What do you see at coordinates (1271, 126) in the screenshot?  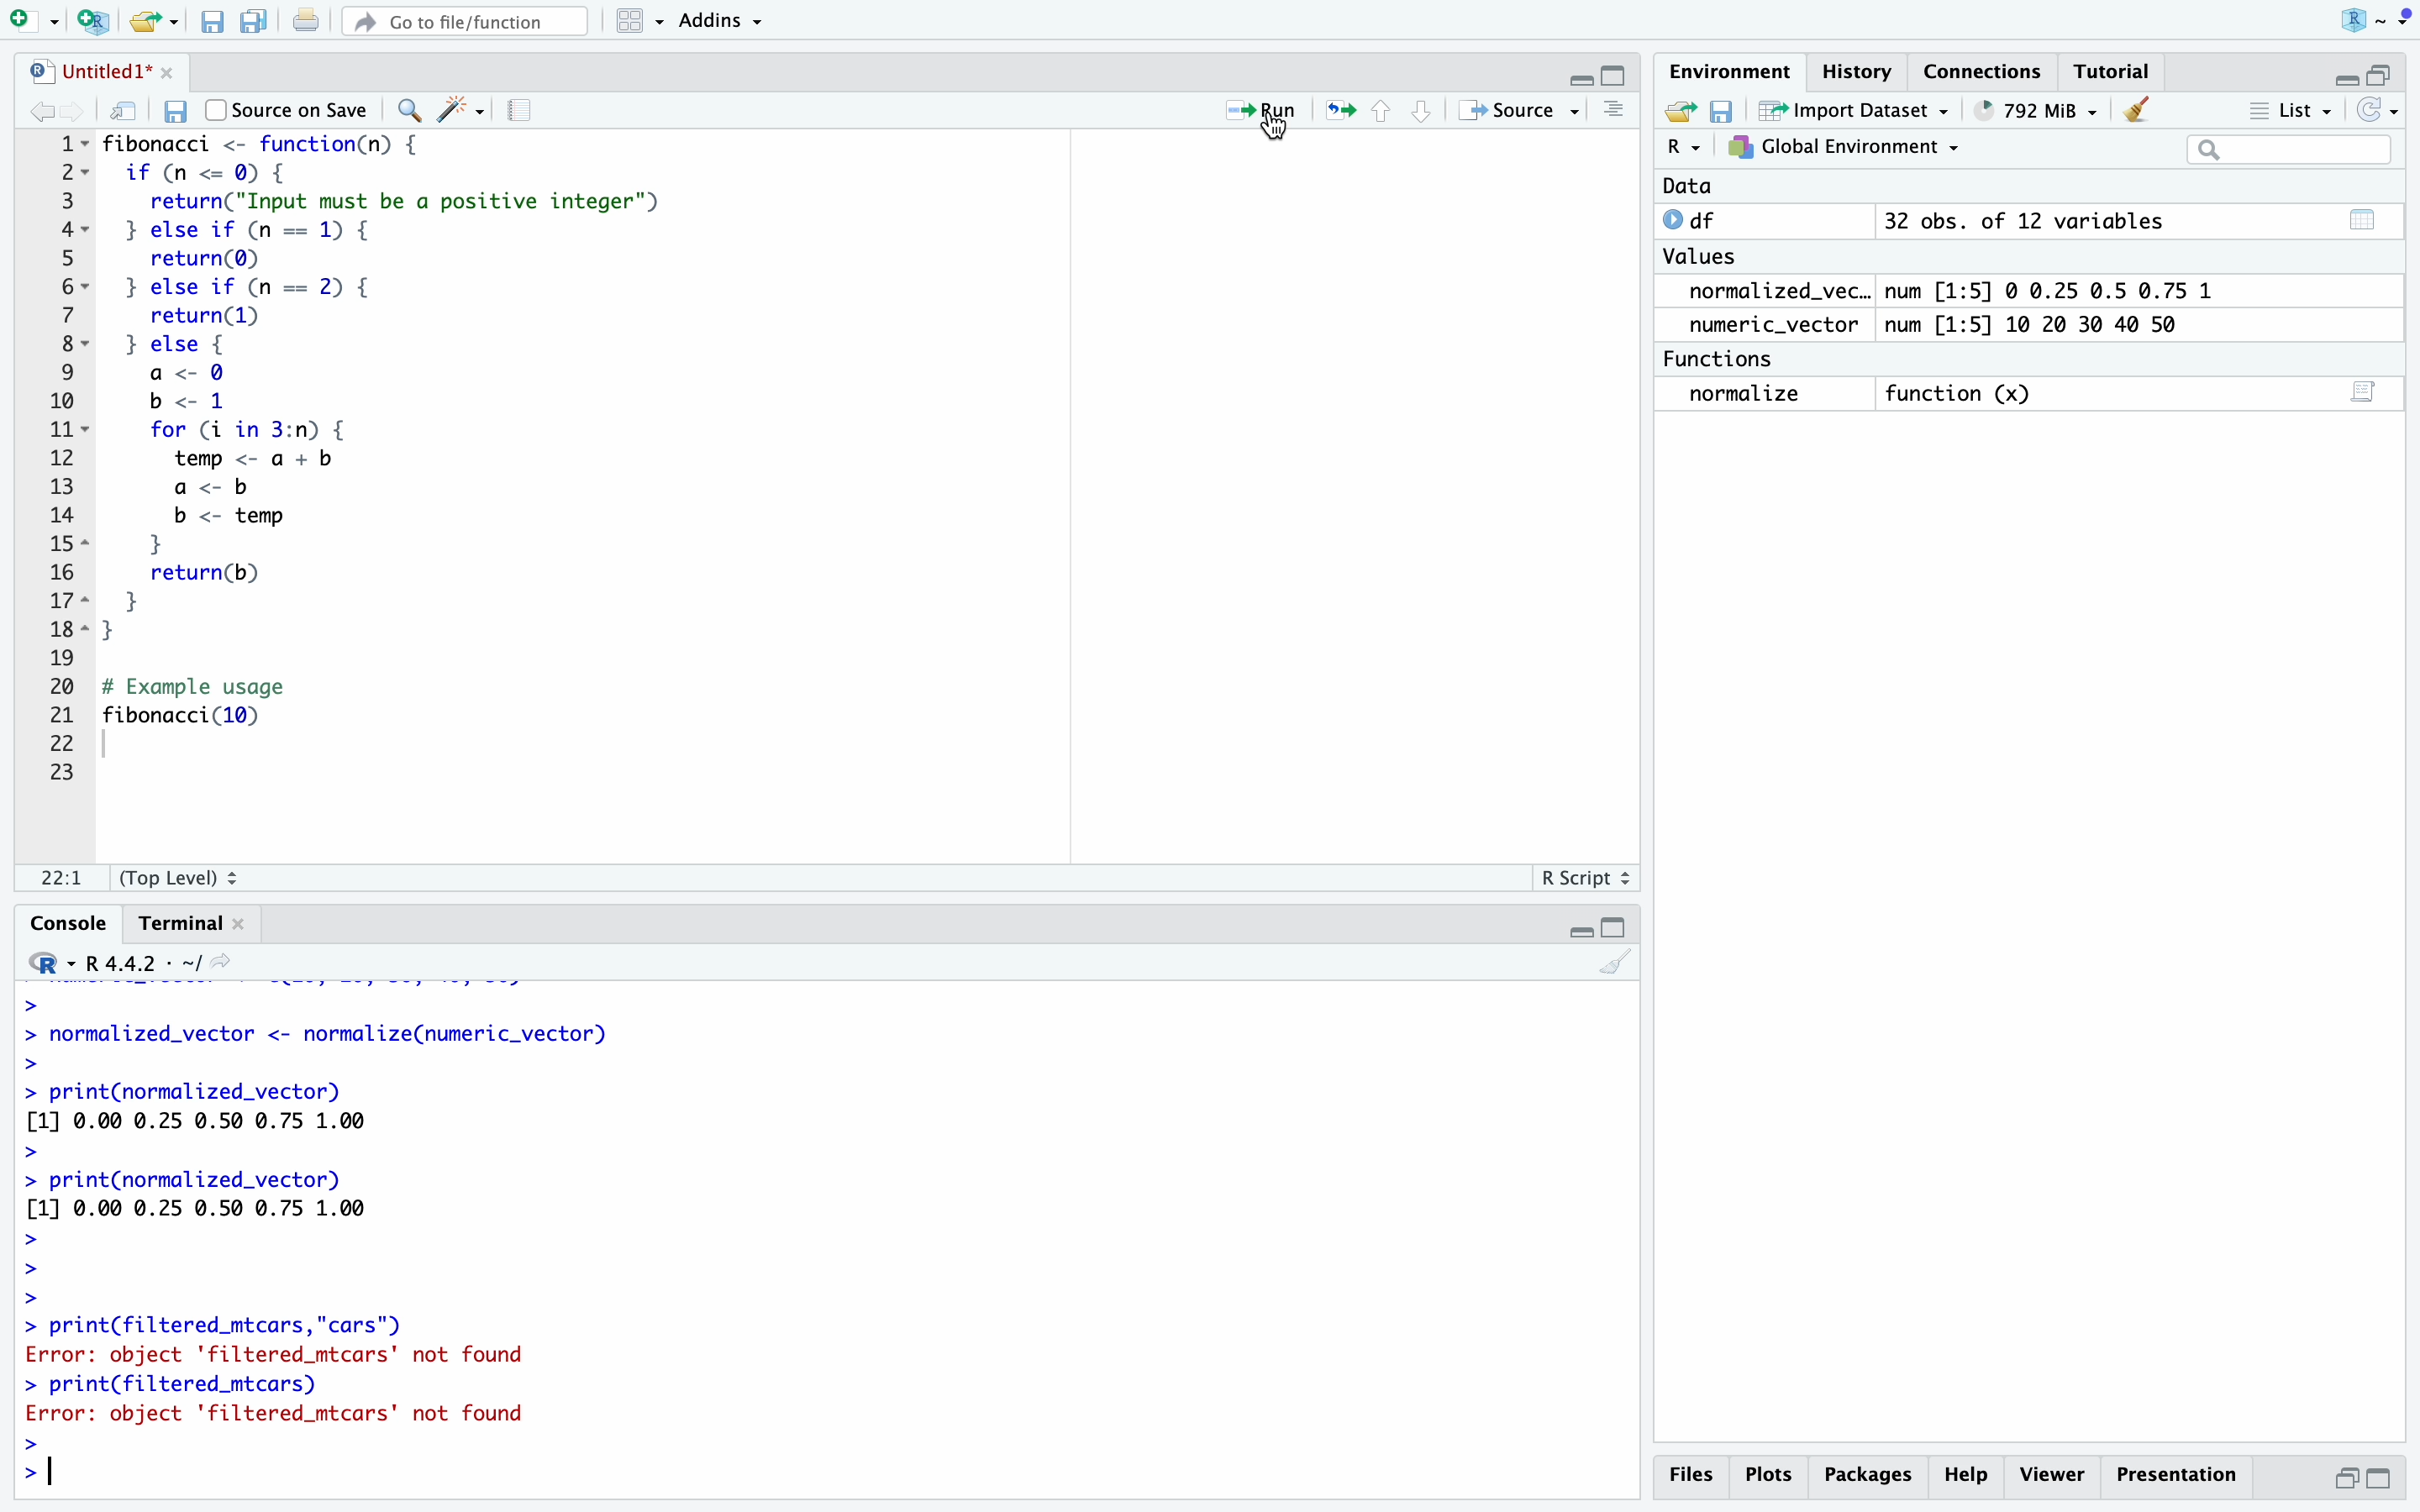 I see `cursor` at bounding box center [1271, 126].